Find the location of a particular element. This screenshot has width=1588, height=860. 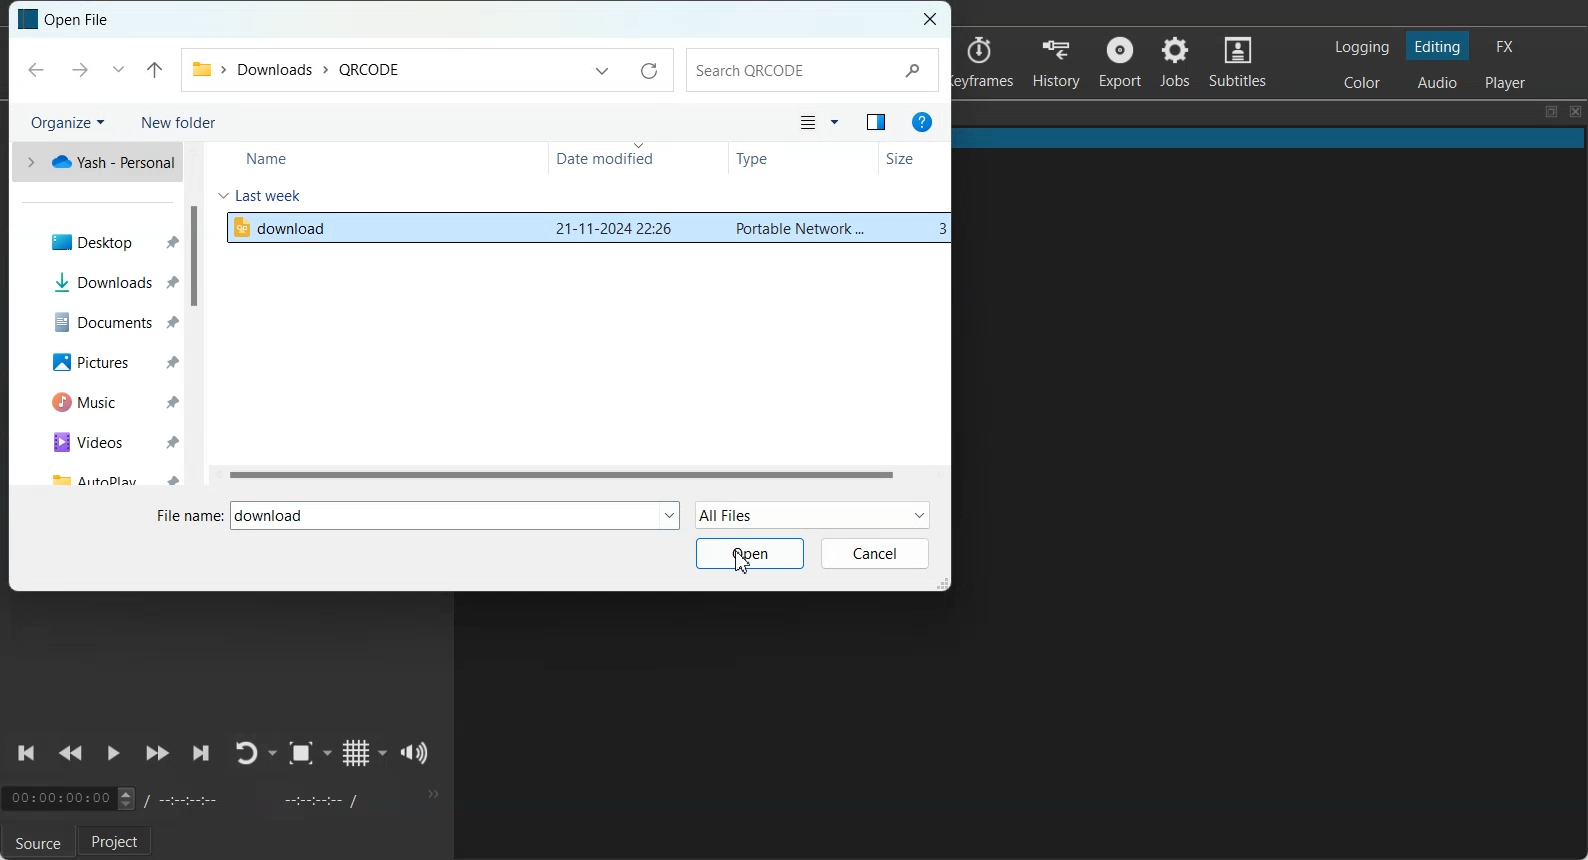

All Files is located at coordinates (812, 515).